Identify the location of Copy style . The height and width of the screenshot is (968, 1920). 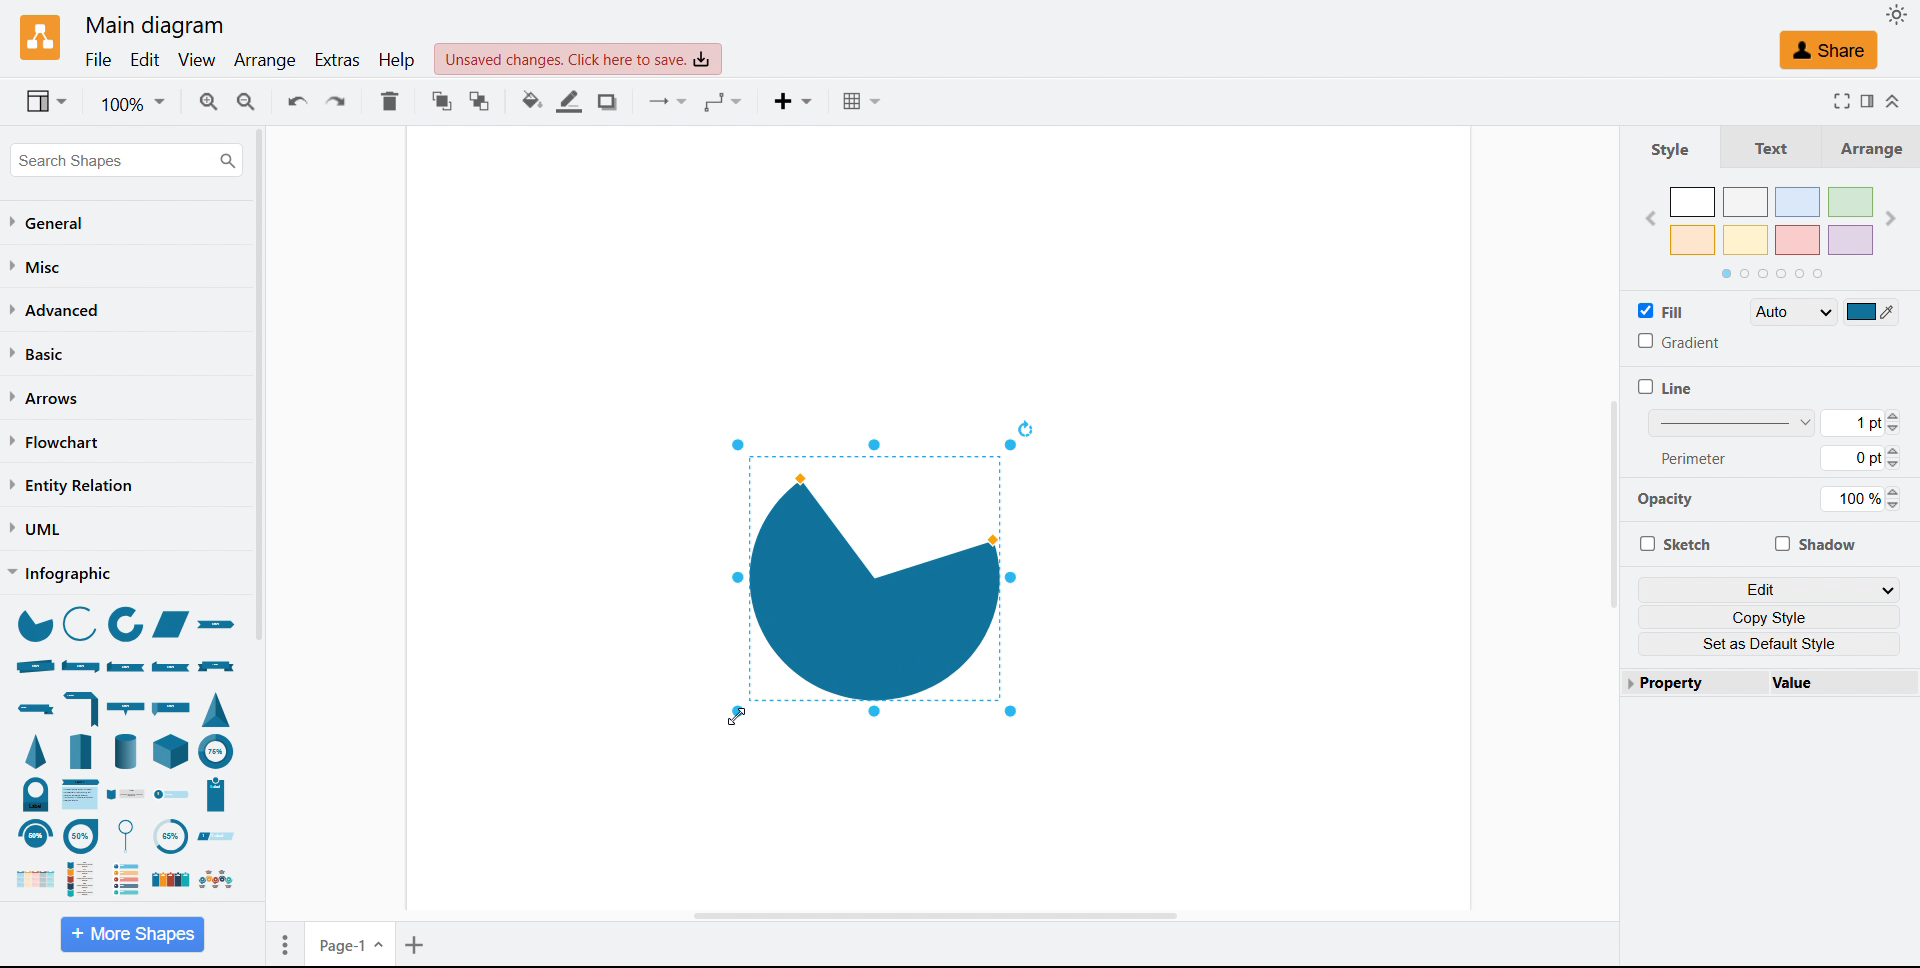
(1770, 617).